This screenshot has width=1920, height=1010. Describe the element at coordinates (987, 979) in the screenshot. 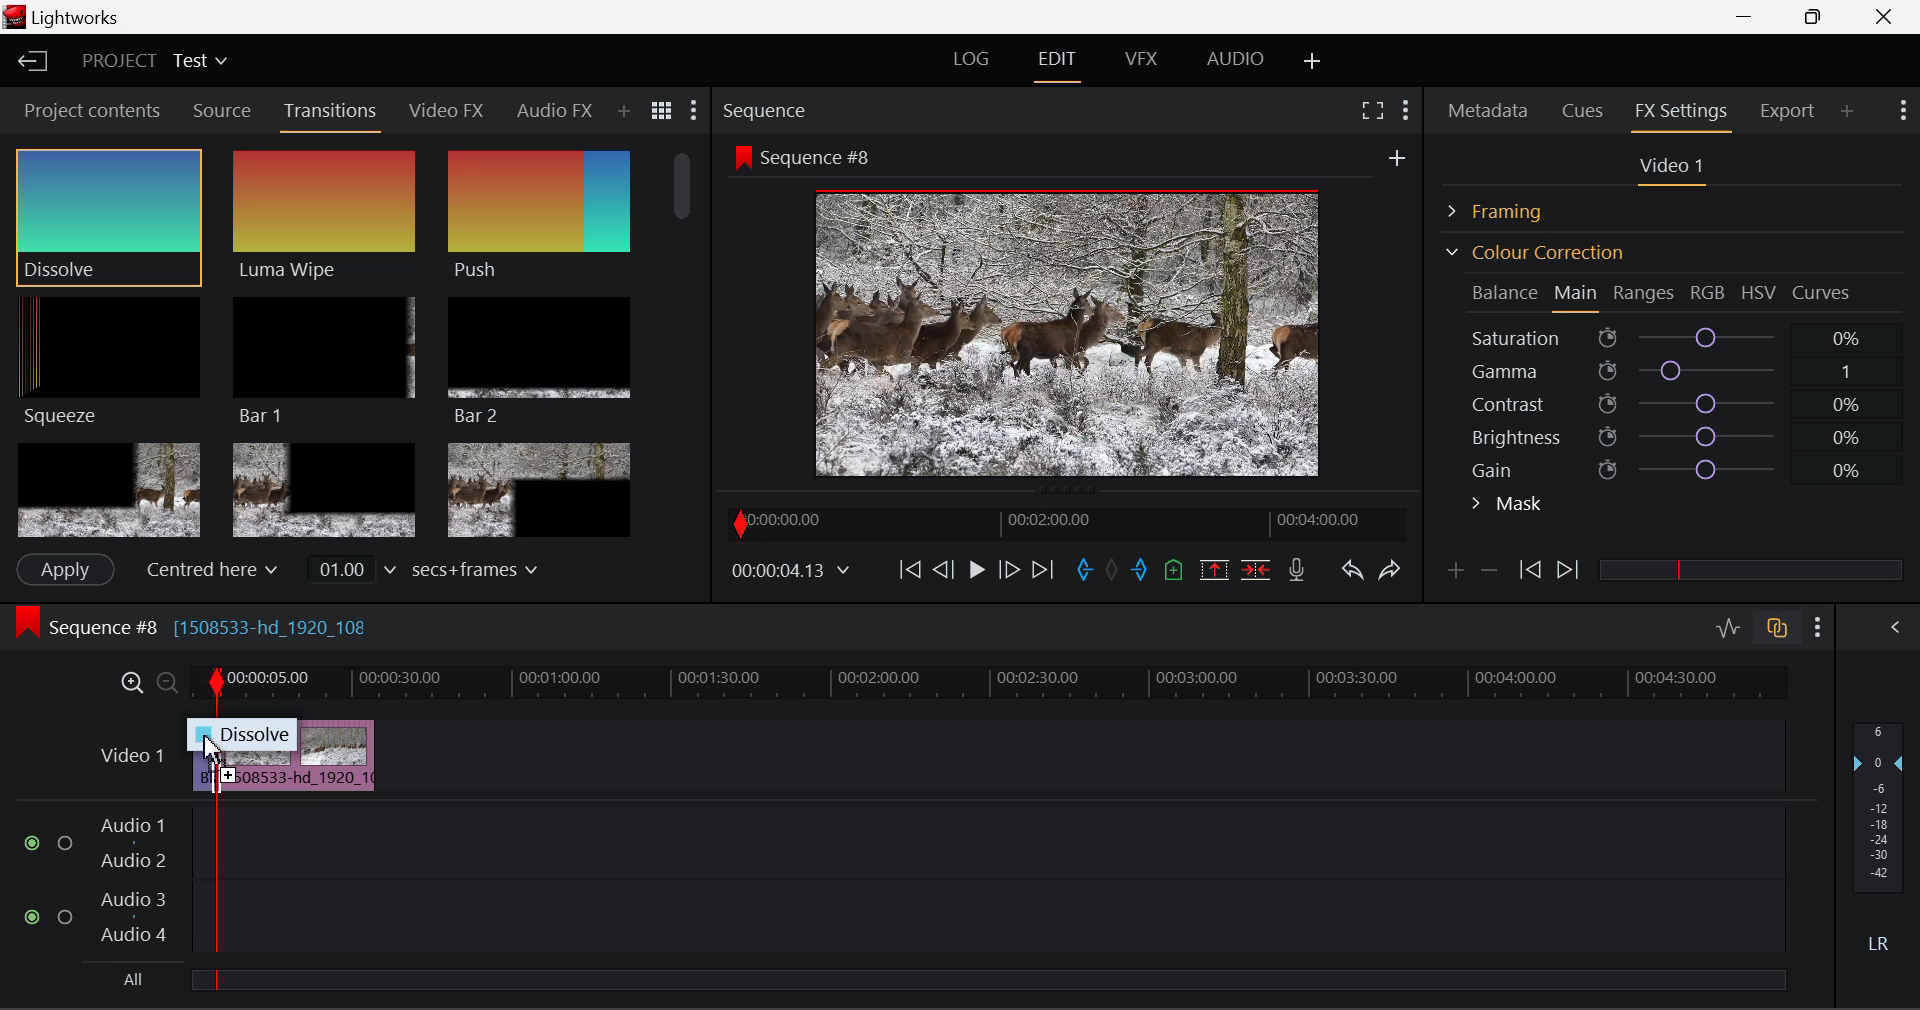

I see `slider` at that location.